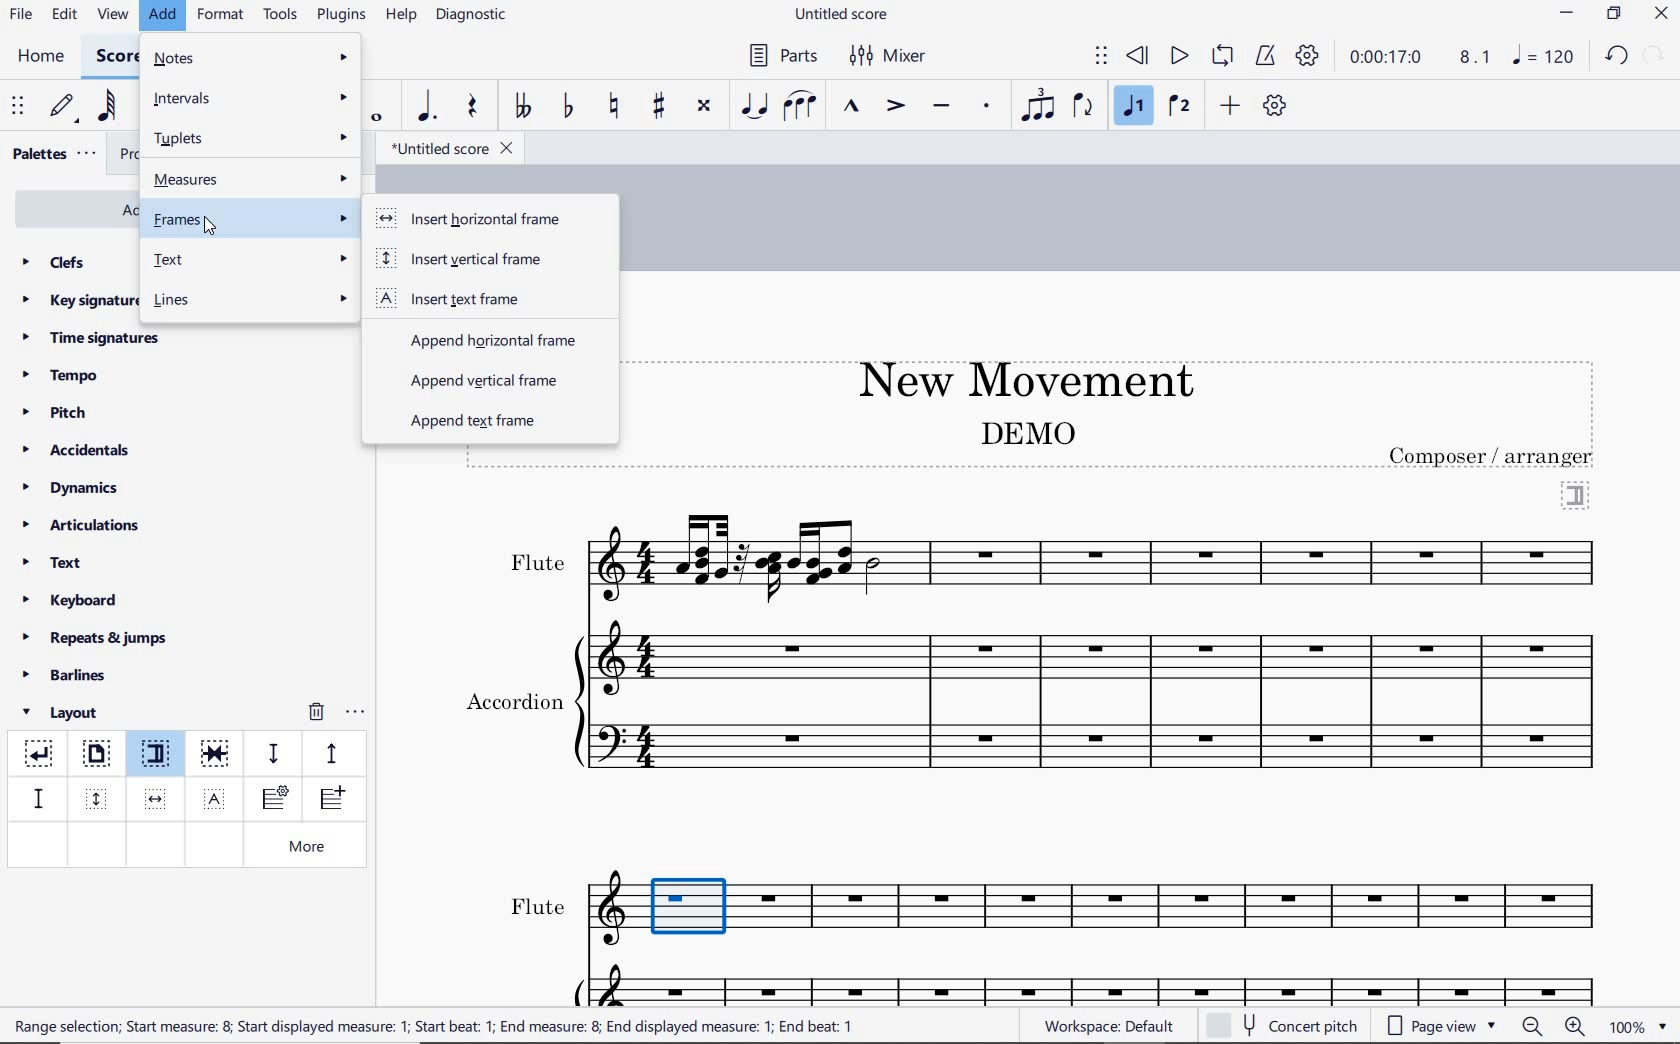  Describe the element at coordinates (79, 449) in the screenshot. I see `accidentals` at that location.